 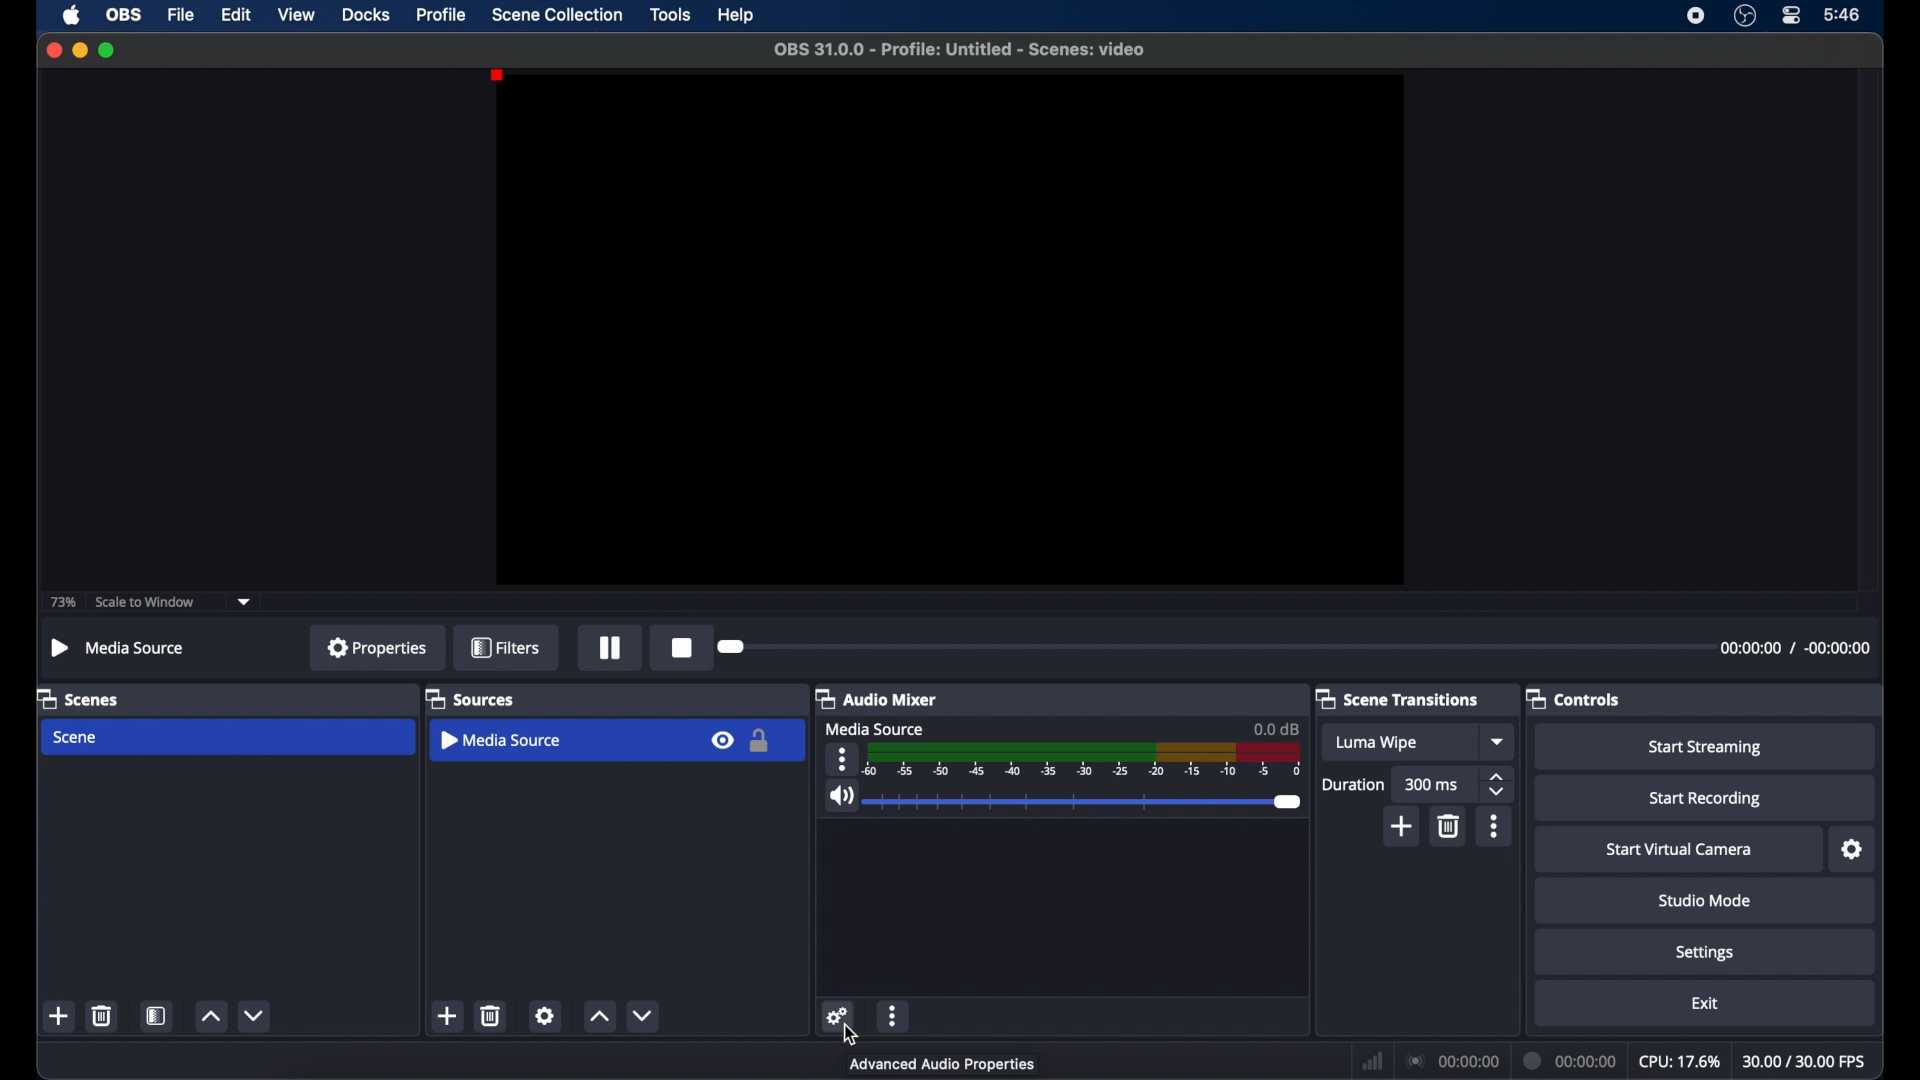 What do you see at coordinates (943, 1065) in the screenshot?
I see `tooltip` at bounding box center [943, 1065].